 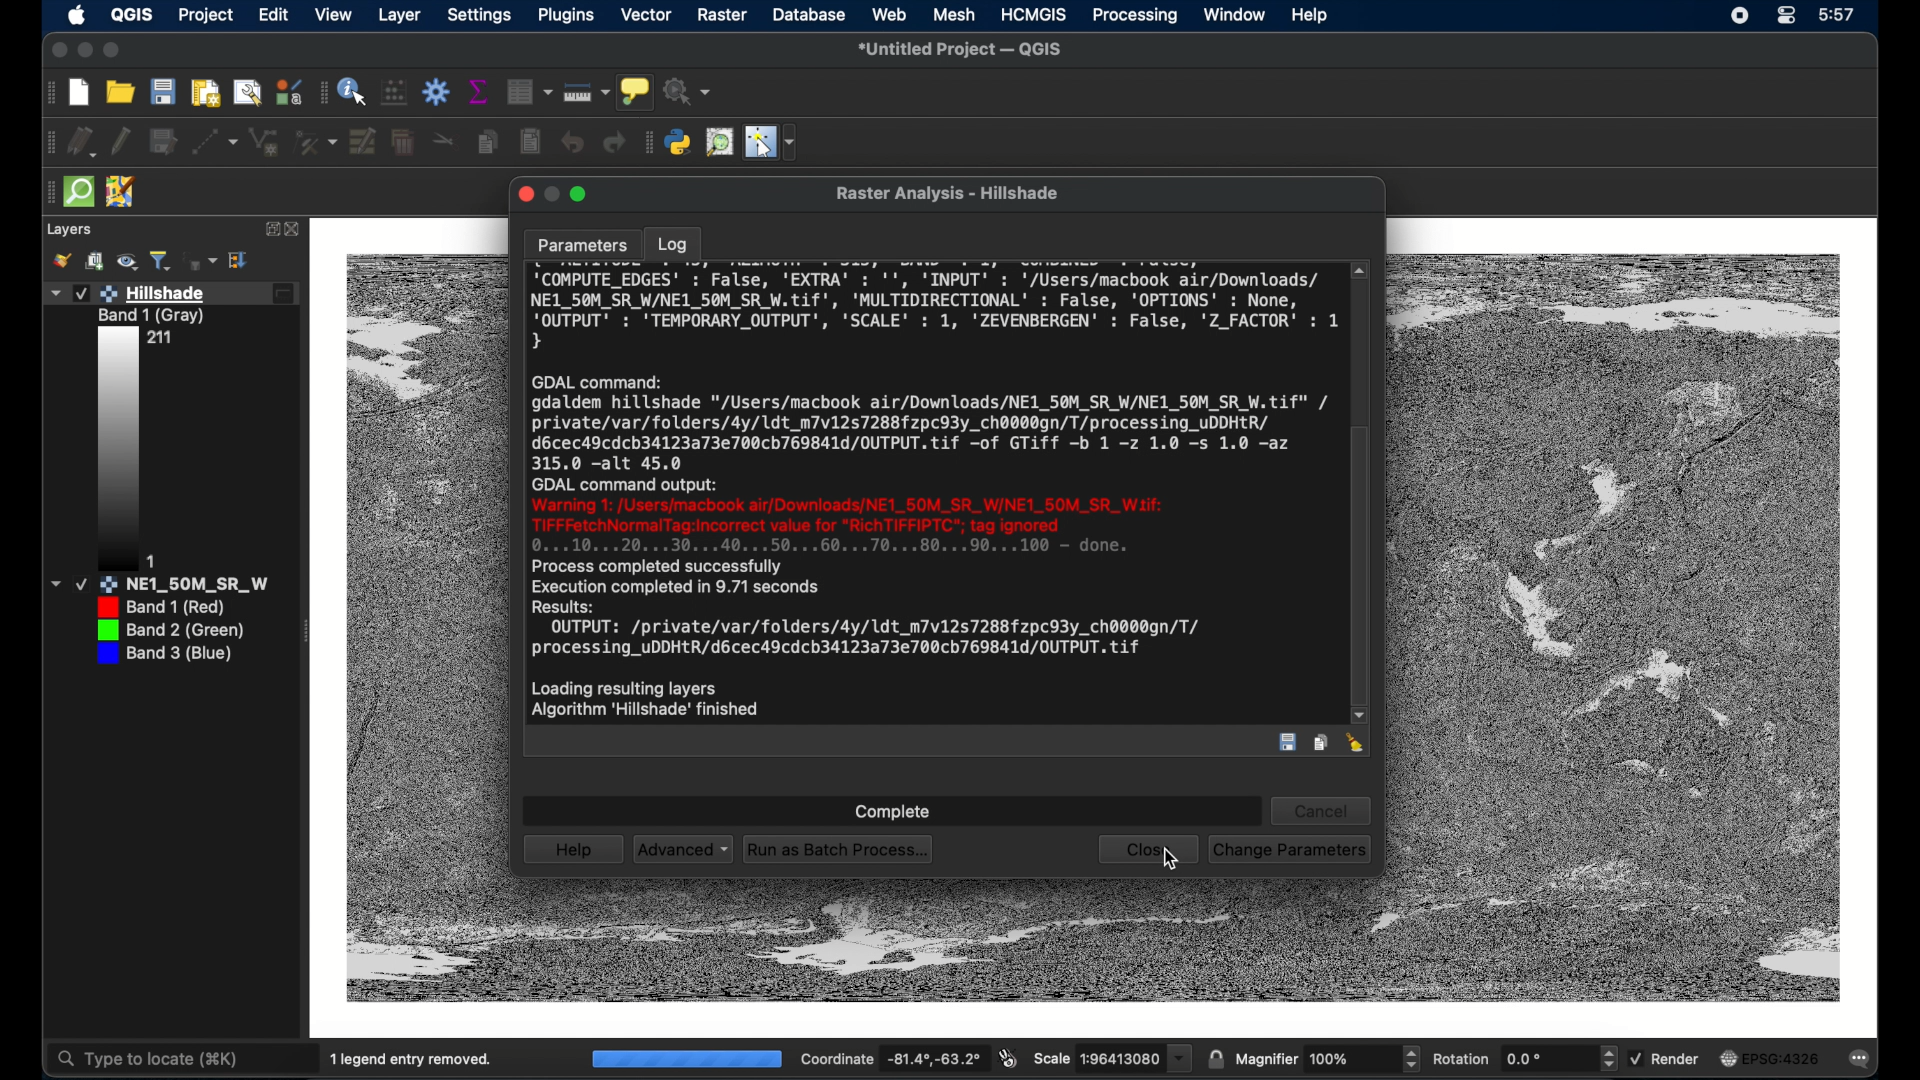 I want to click on 1 legend entry removed, so click(x=414, y=1058).